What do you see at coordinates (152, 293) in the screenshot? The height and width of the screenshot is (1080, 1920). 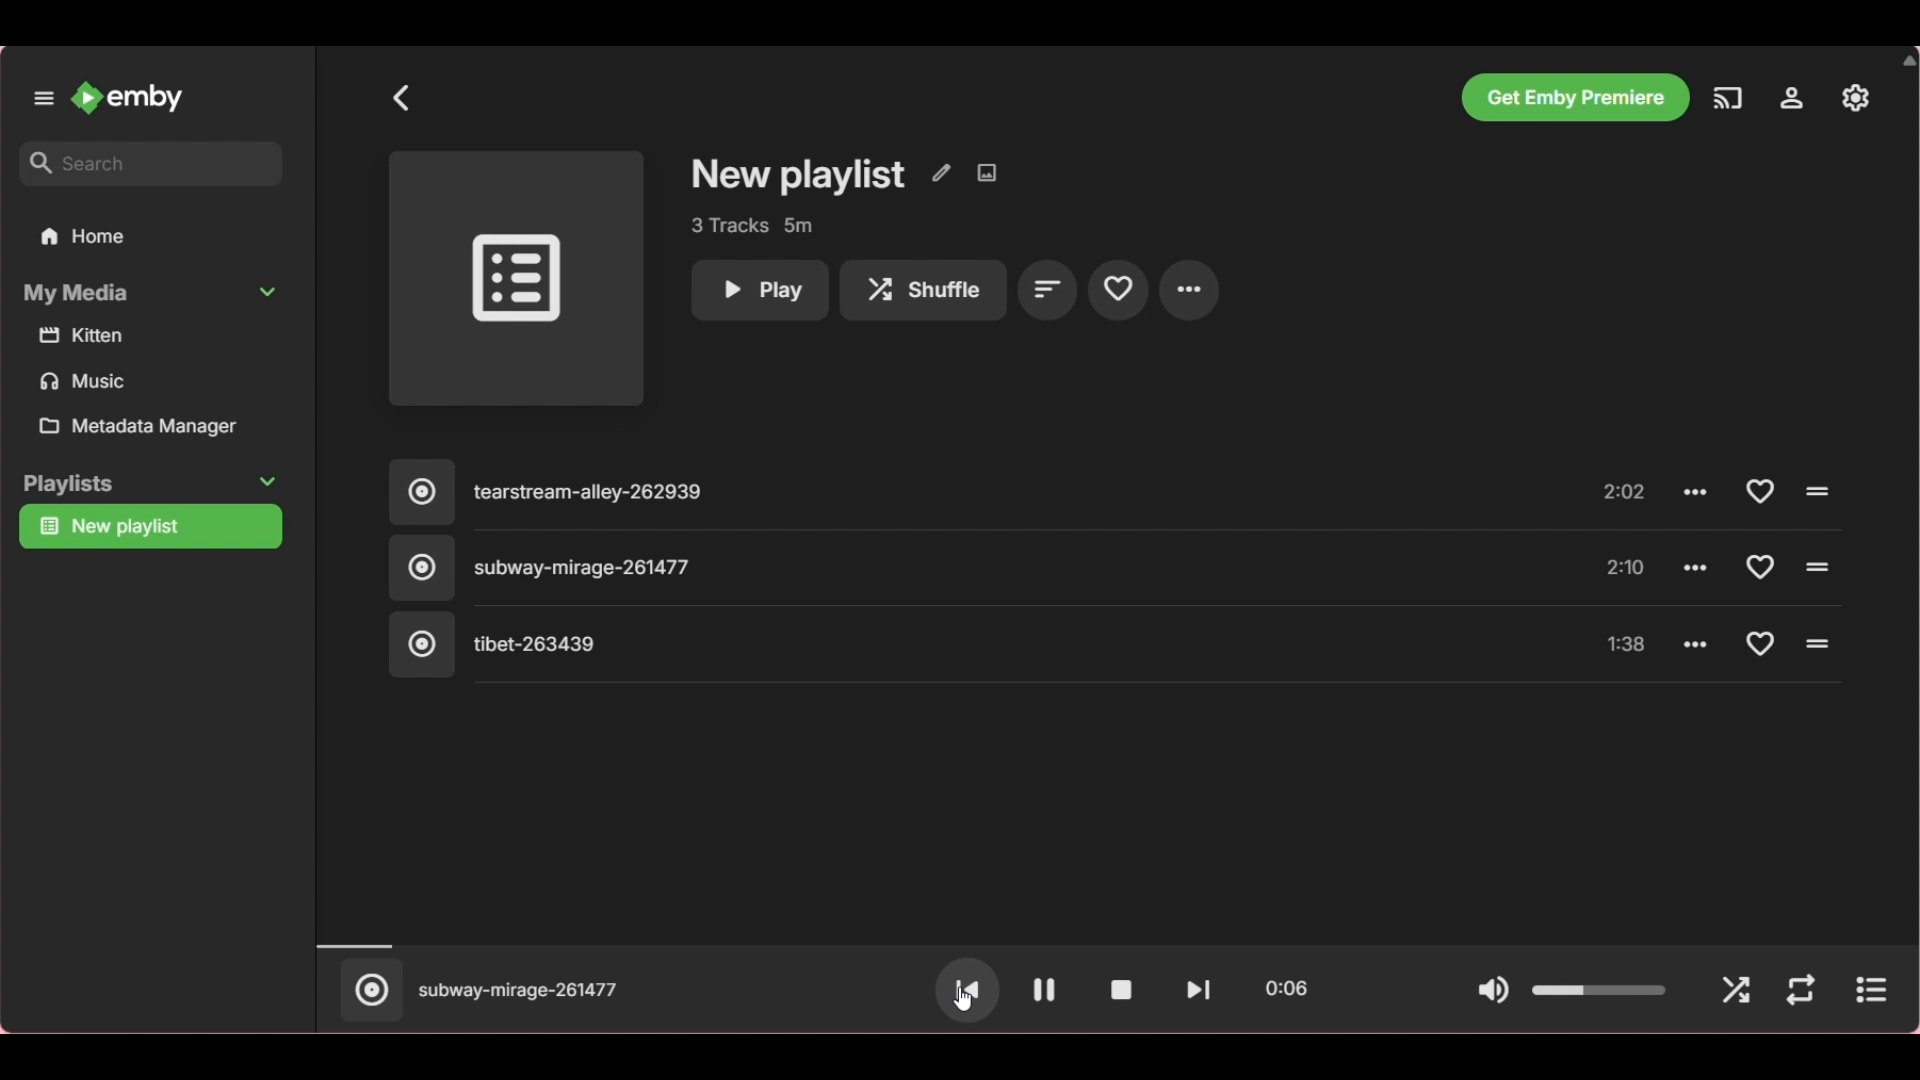 I see `Collapse My Media` at bounding box center [152, 293].